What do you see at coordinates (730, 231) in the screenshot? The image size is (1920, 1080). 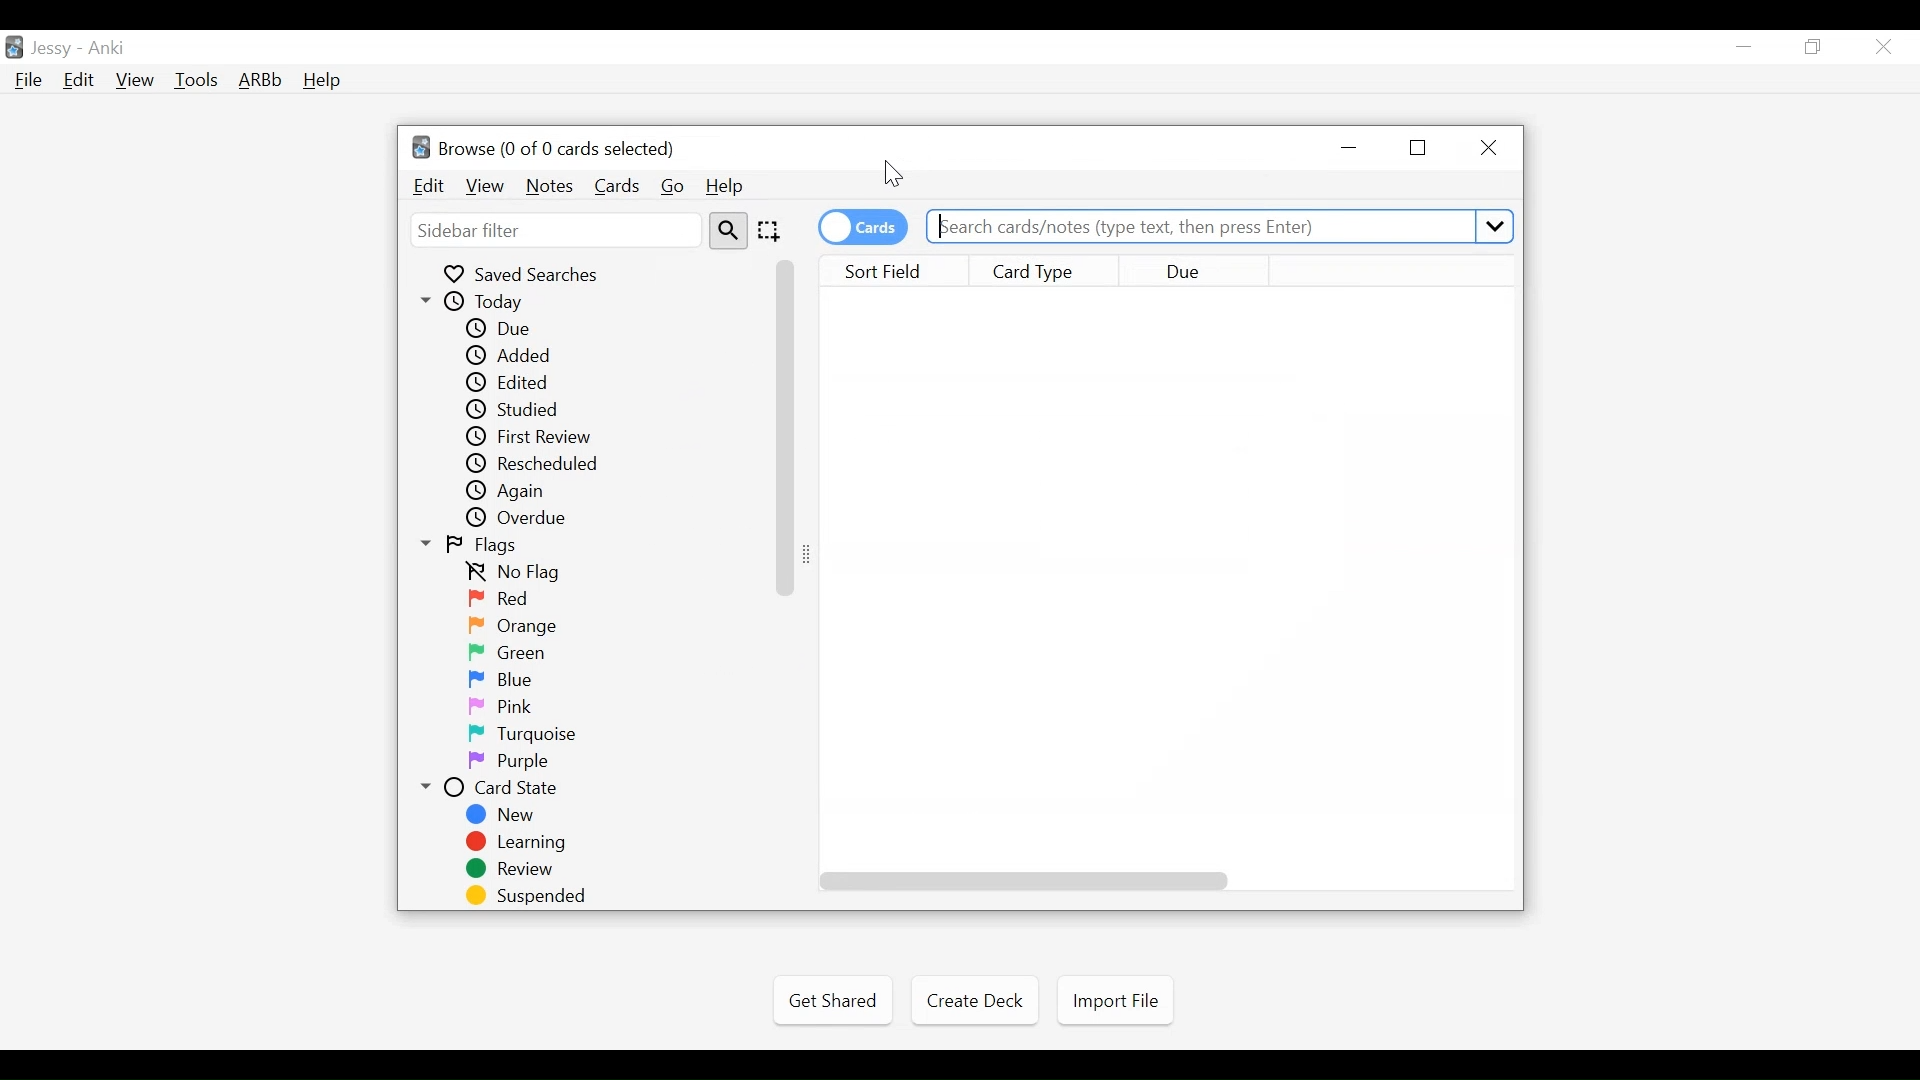 I see `Search Tool` at bounding box center [730, 231].